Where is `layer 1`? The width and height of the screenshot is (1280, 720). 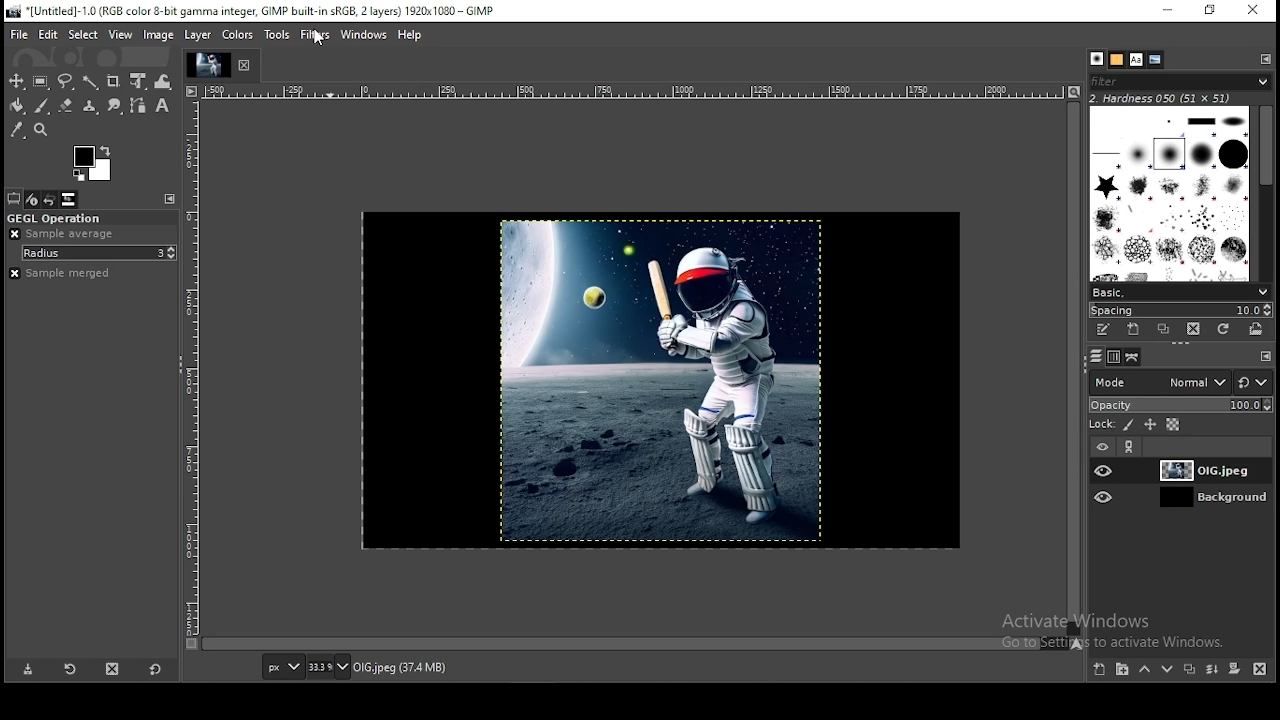 layer 1 is located at coordinates (1196, 471).